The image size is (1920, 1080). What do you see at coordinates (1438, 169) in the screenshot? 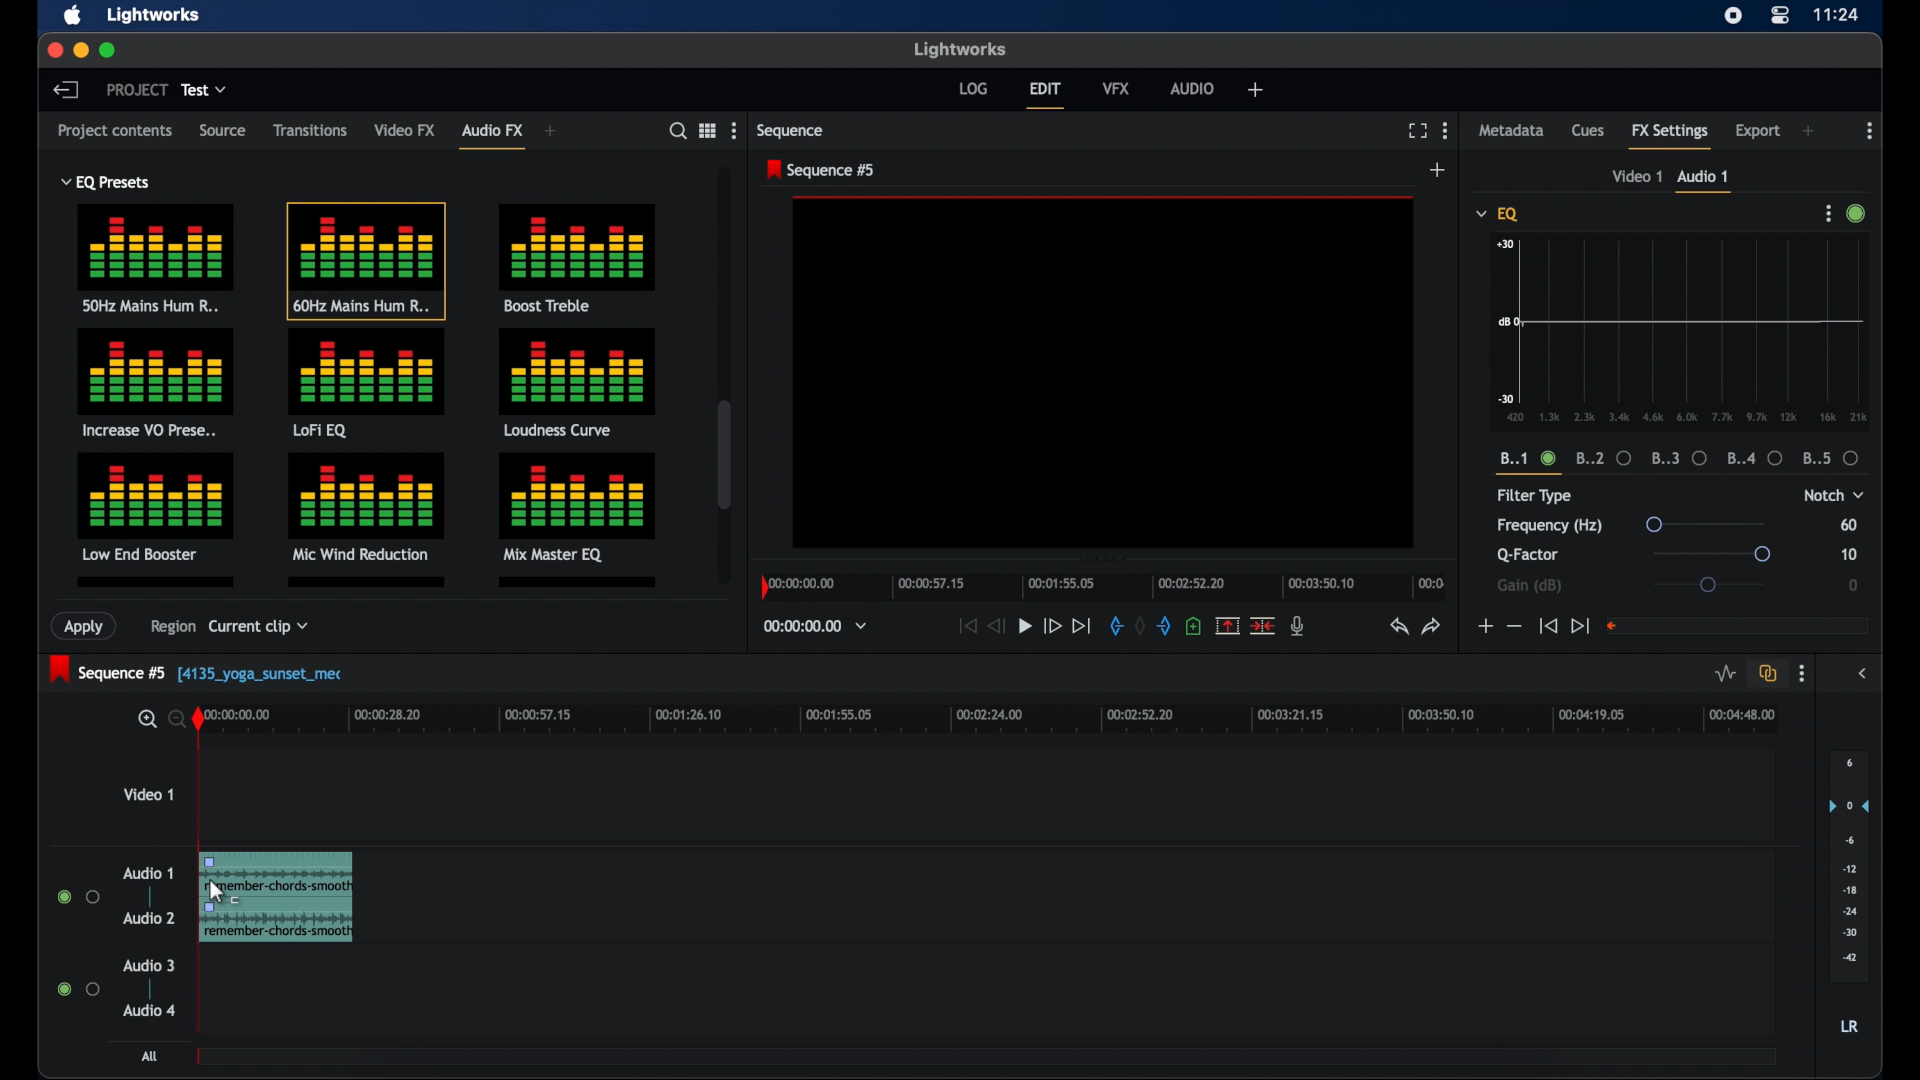
I see `add` at bounding box center [1438, 169].